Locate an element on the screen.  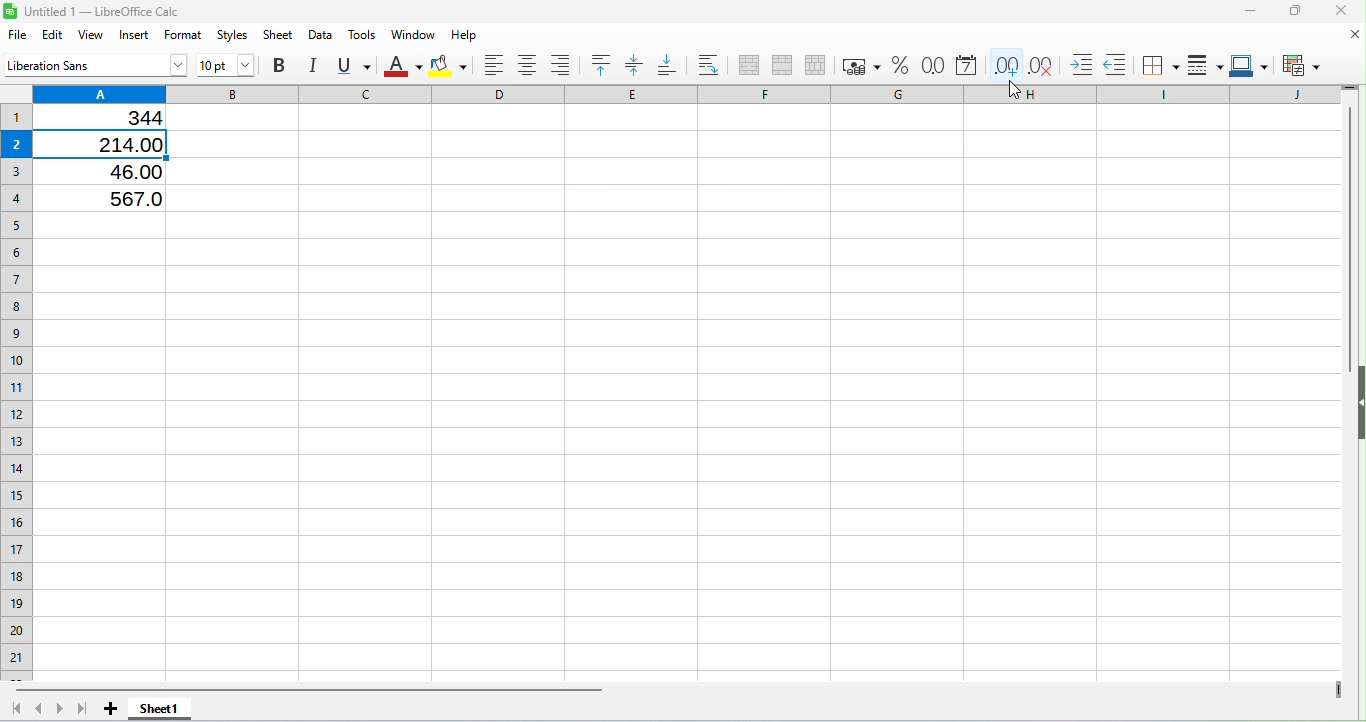
Background color is located at coordinates (451, 65).